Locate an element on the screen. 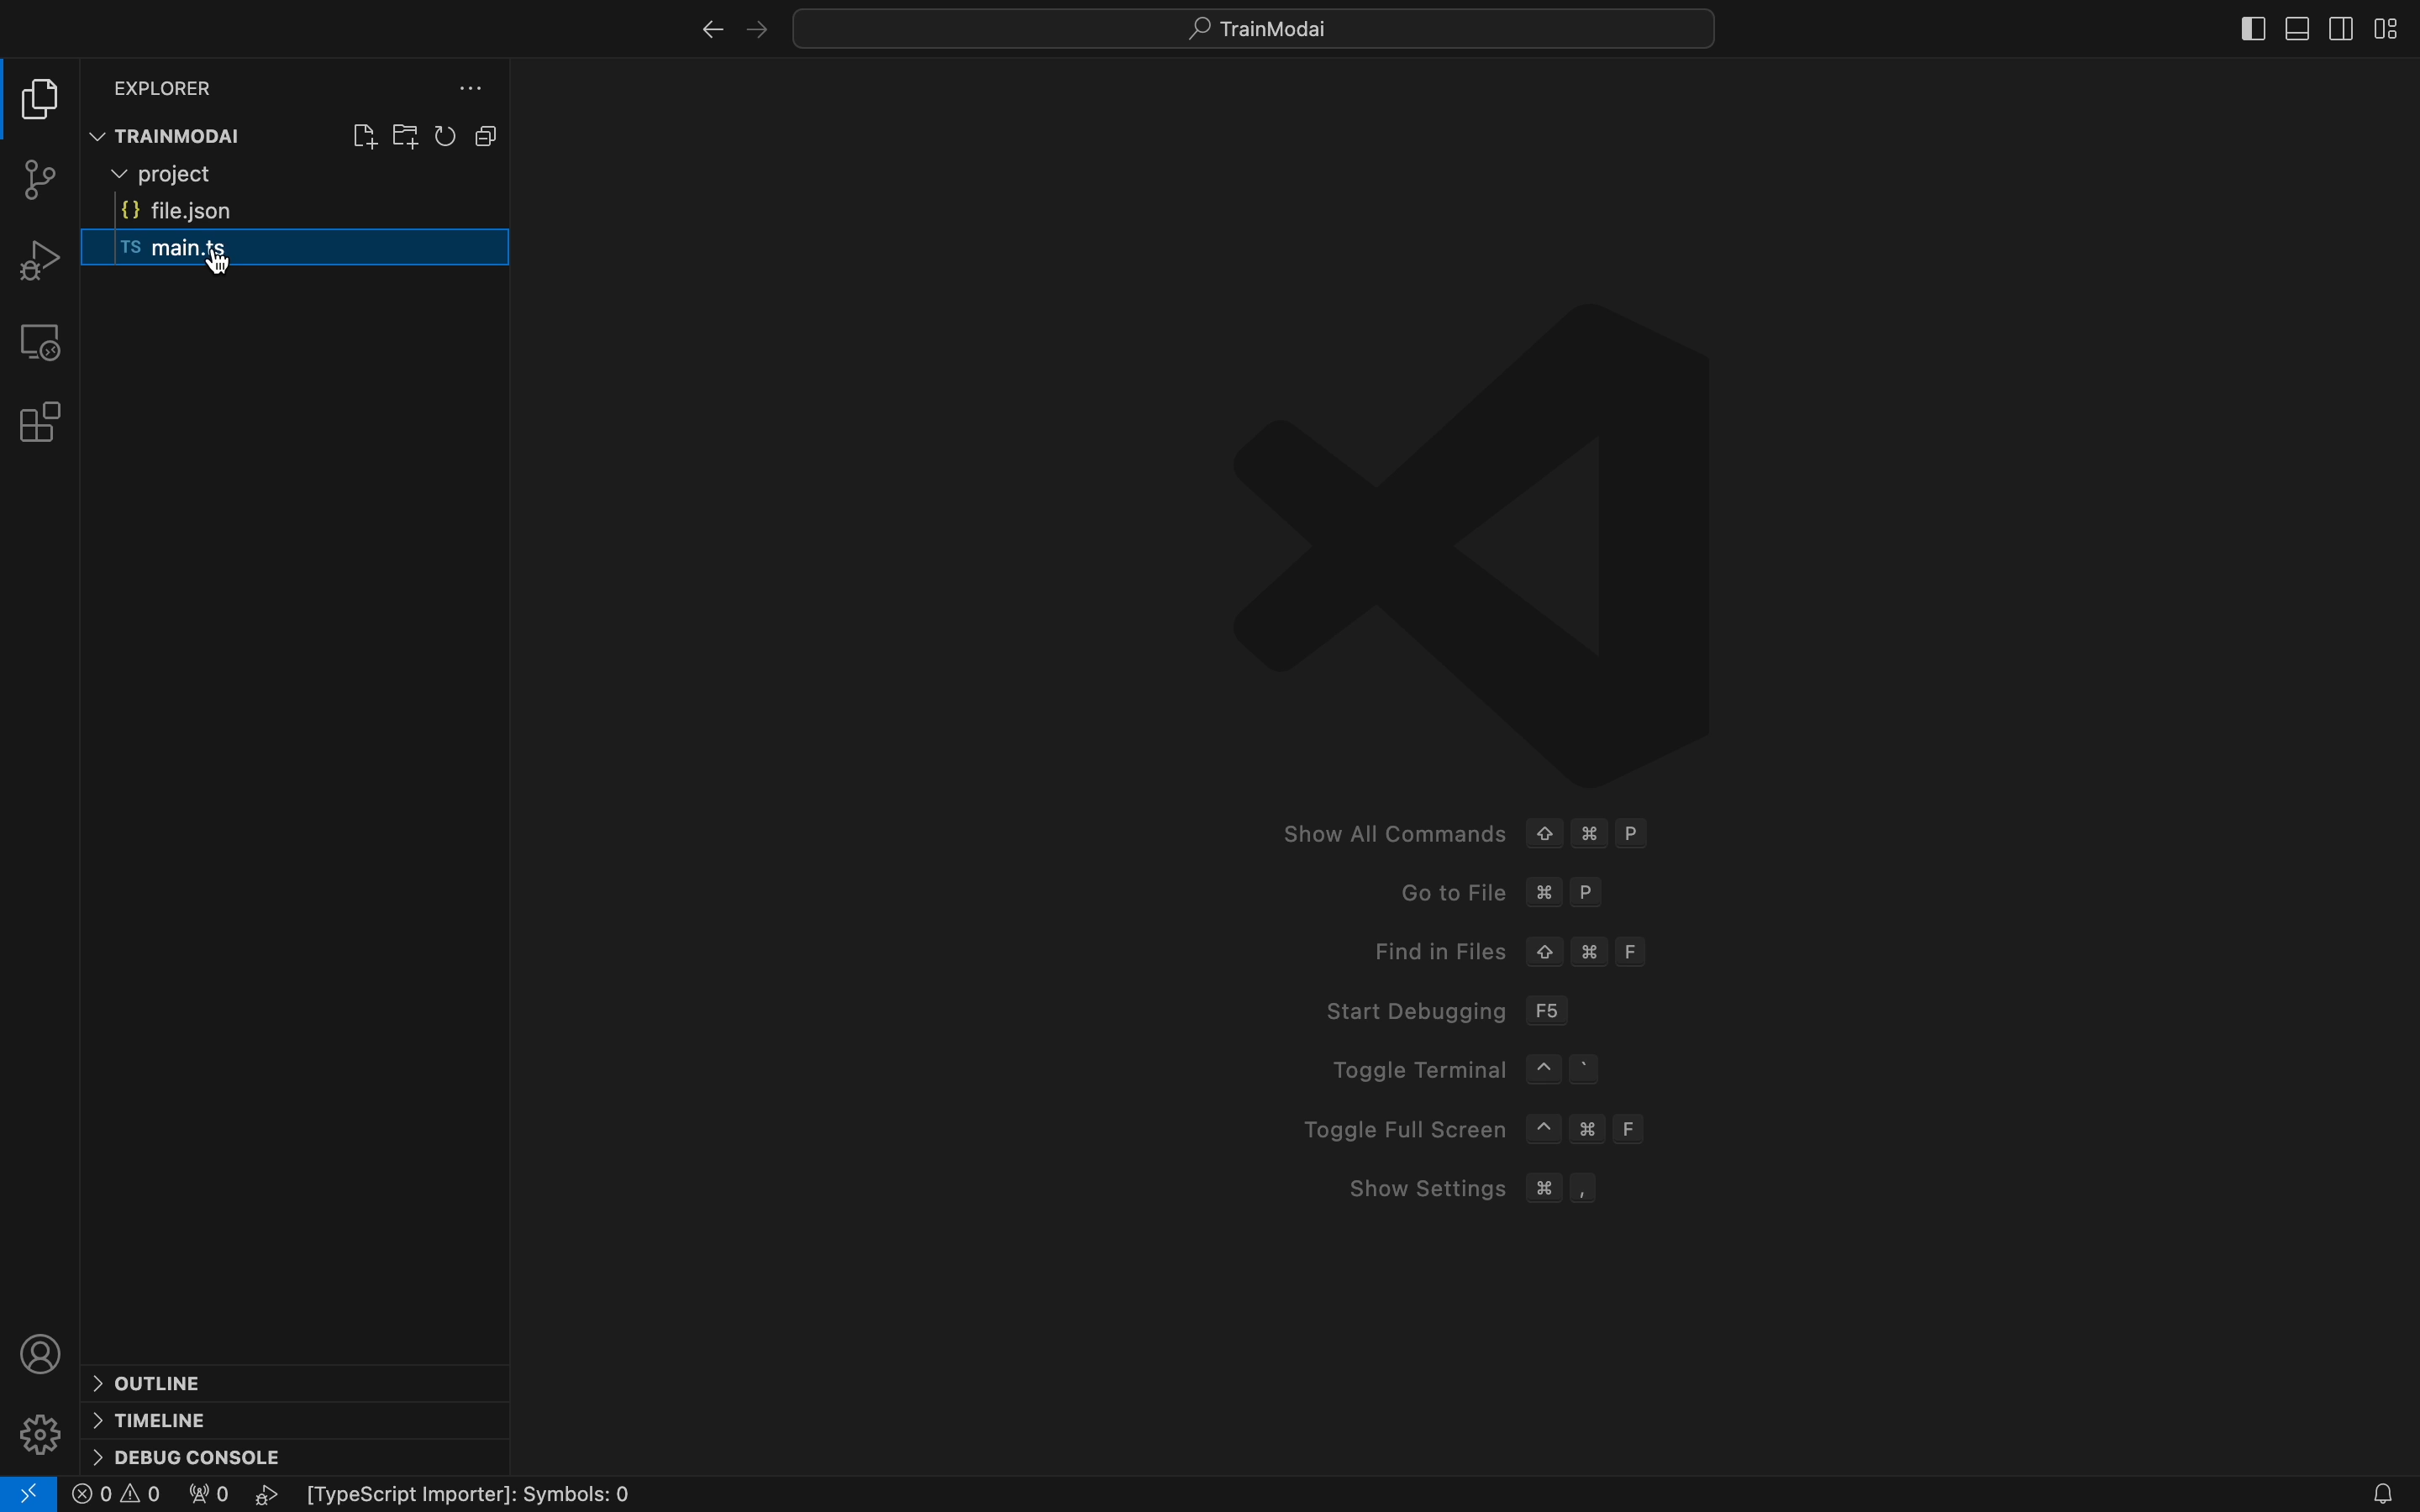 The height and width of the screenshot is (1512, 2420). create folder is located at coordinates (409, 139).